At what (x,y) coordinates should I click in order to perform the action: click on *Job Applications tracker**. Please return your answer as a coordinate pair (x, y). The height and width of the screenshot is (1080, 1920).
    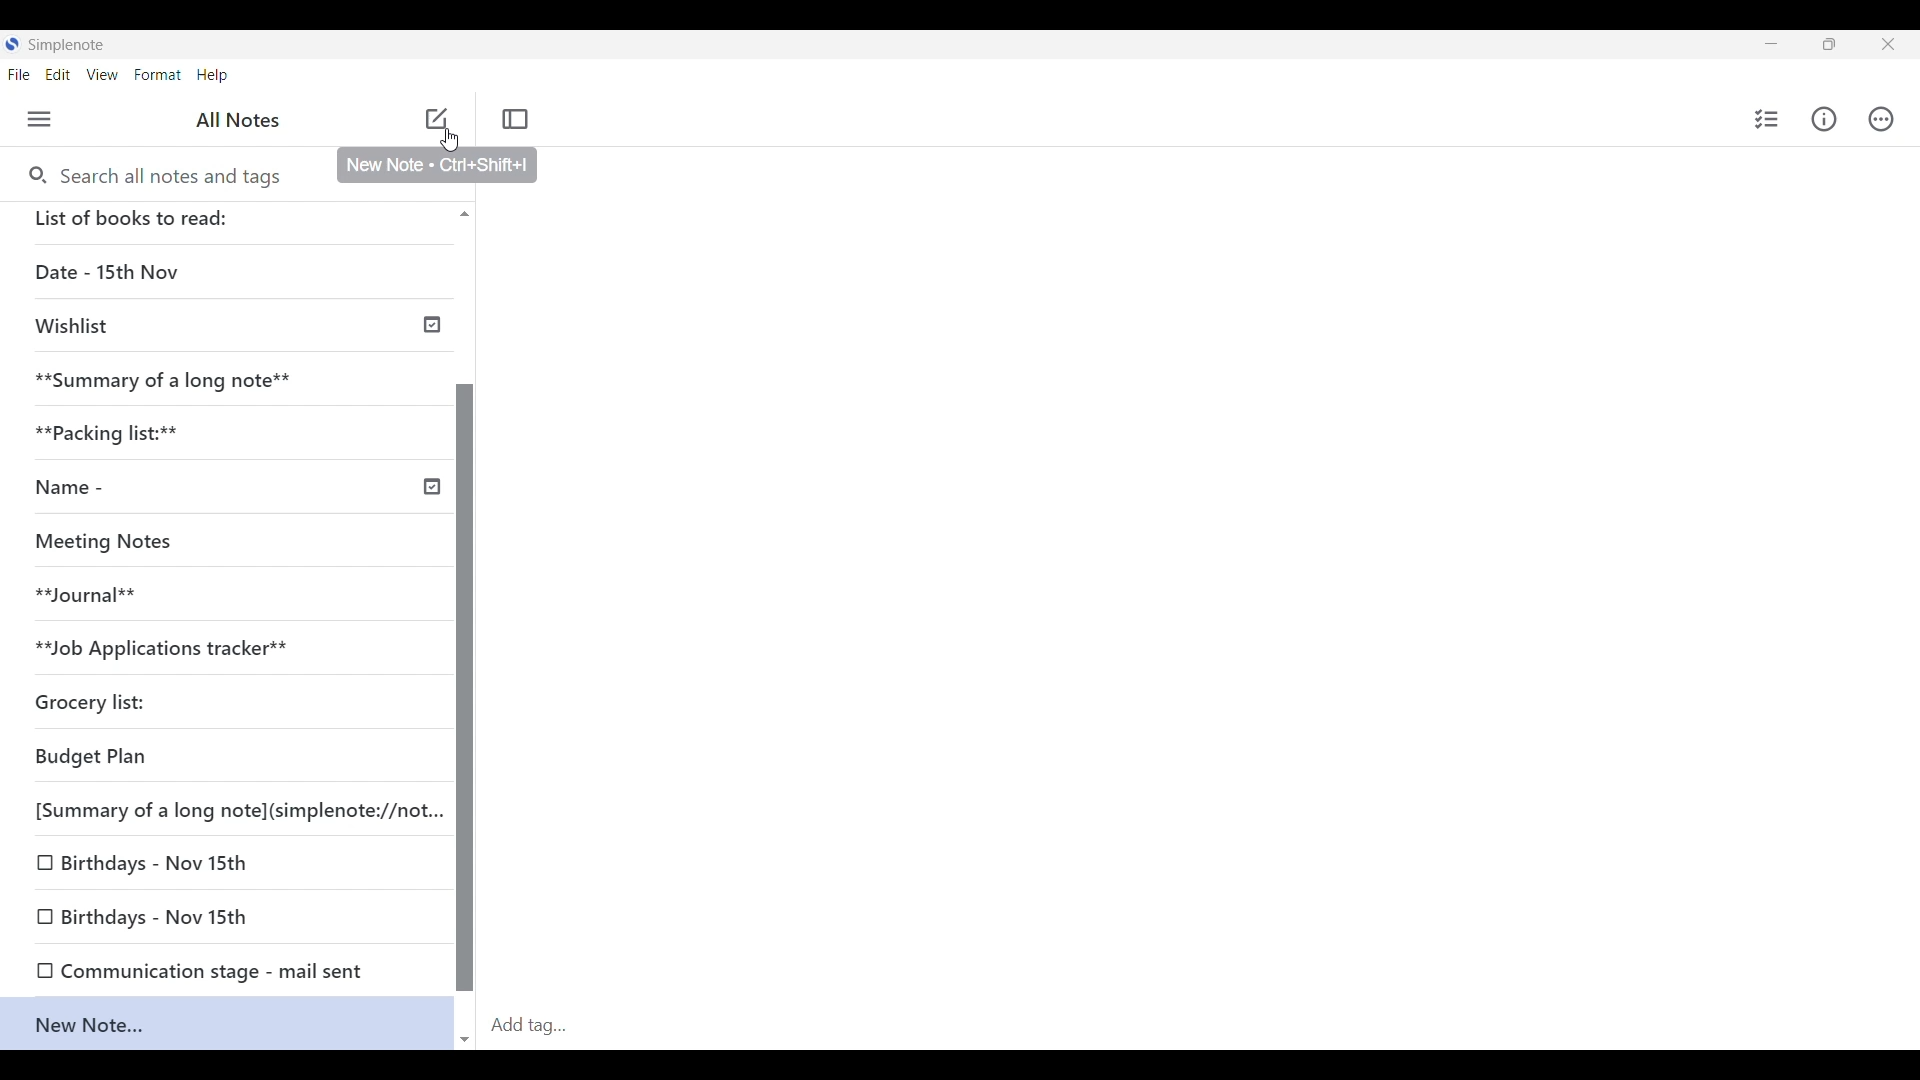
    Looking at the image, I should click on (186, 648).